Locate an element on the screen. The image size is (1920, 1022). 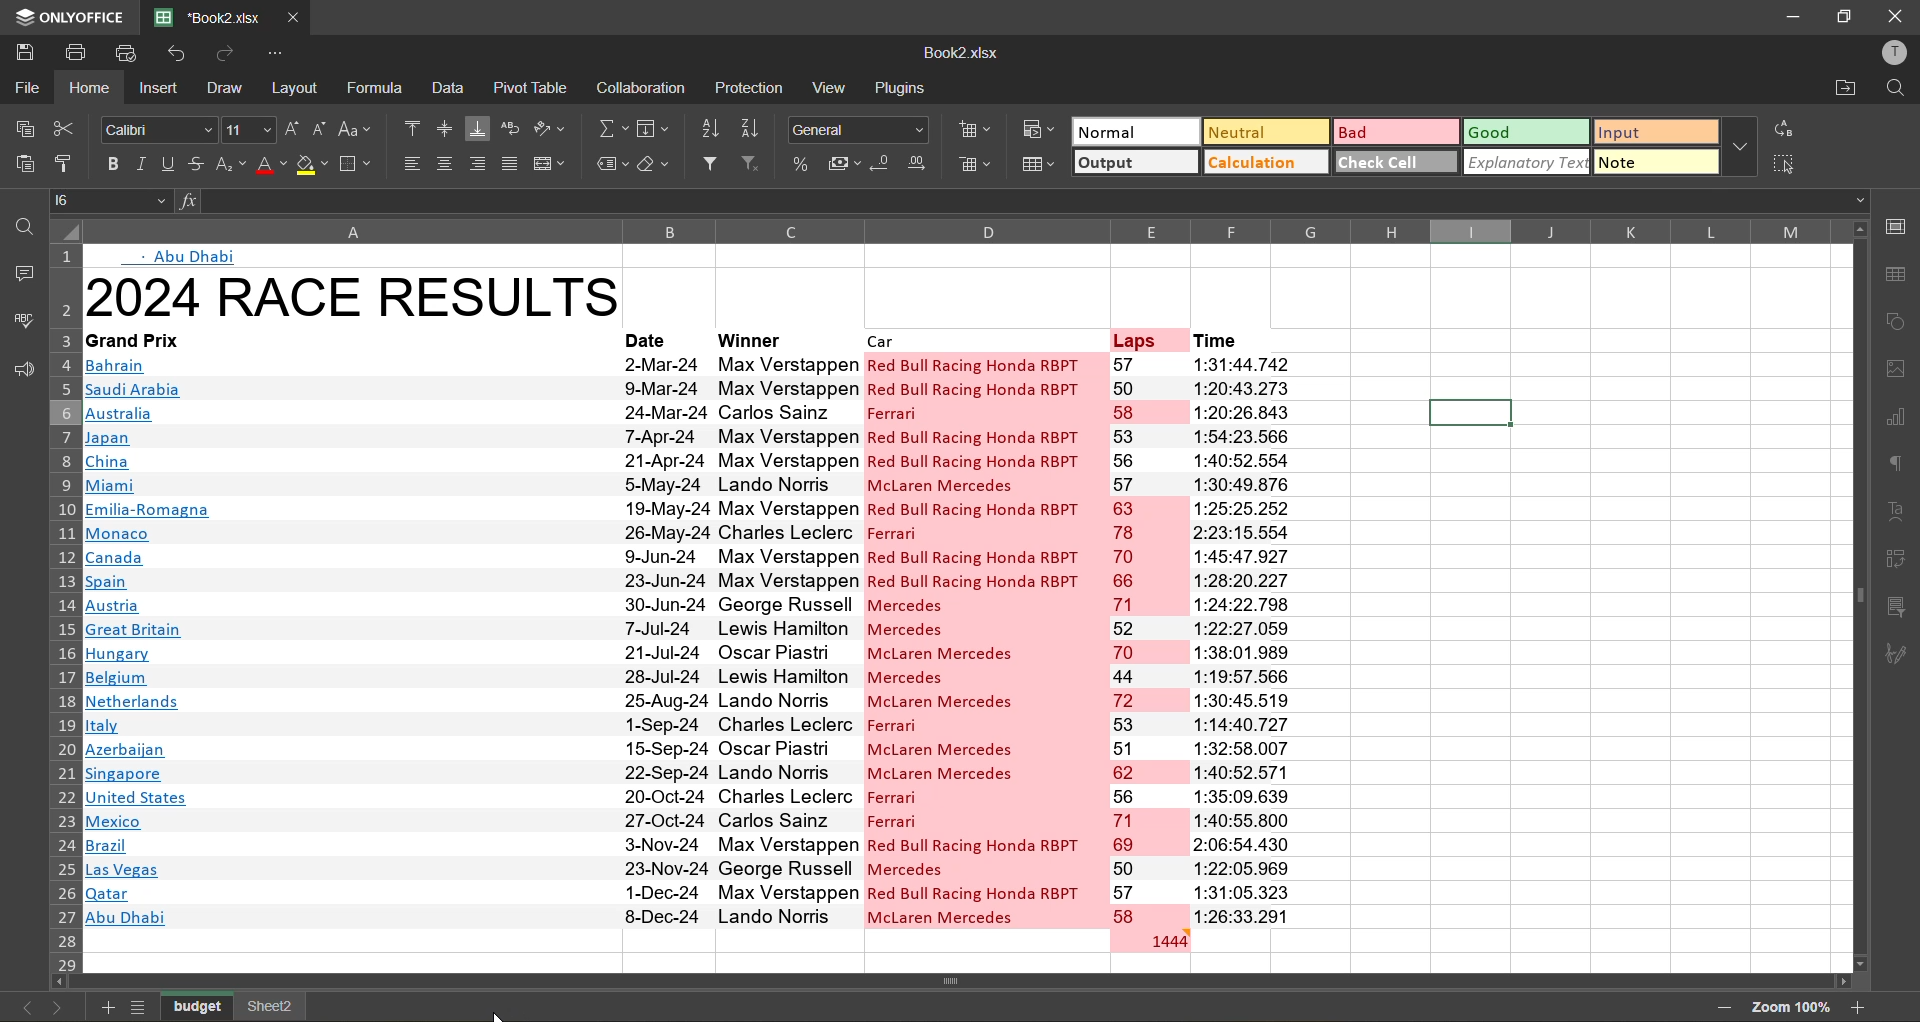
slicer is located at coordinates (1896, 606).